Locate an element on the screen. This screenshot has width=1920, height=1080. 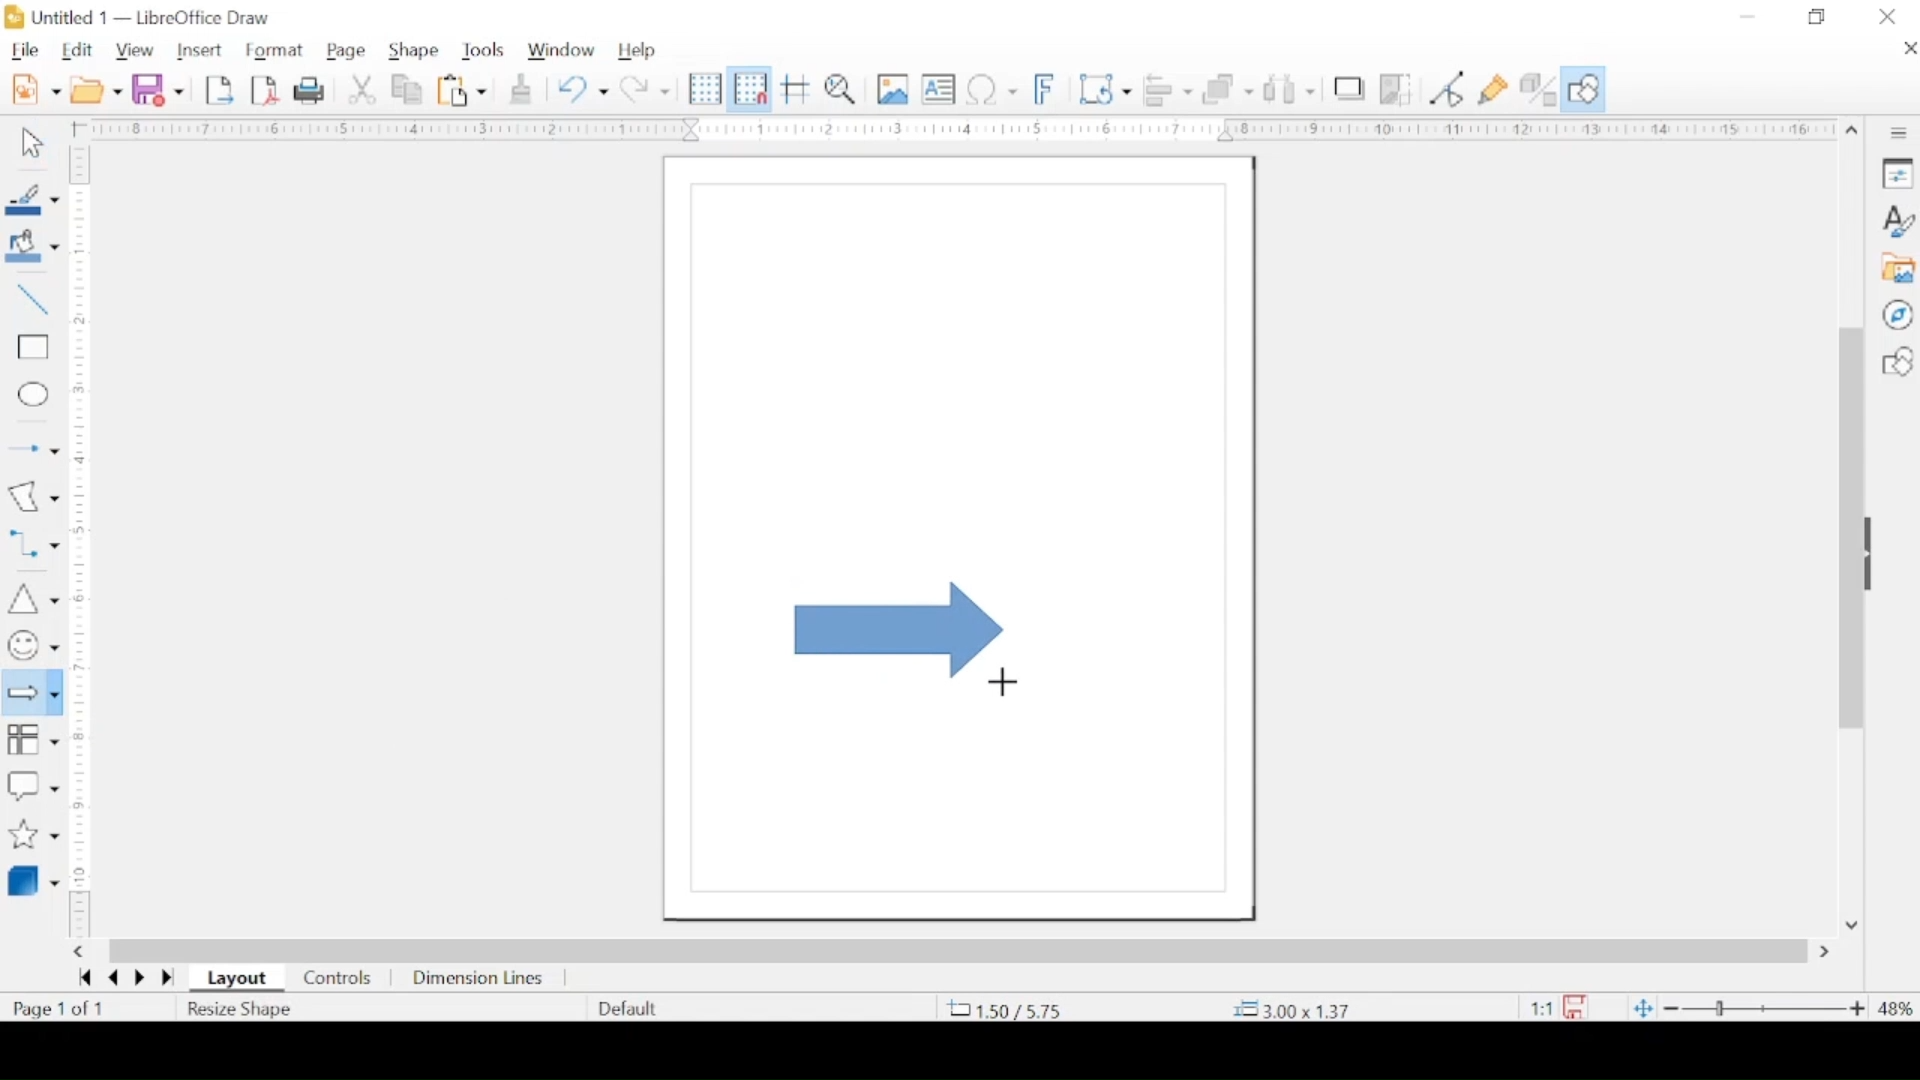
helplines while moving is located at coordinates (797, 88).